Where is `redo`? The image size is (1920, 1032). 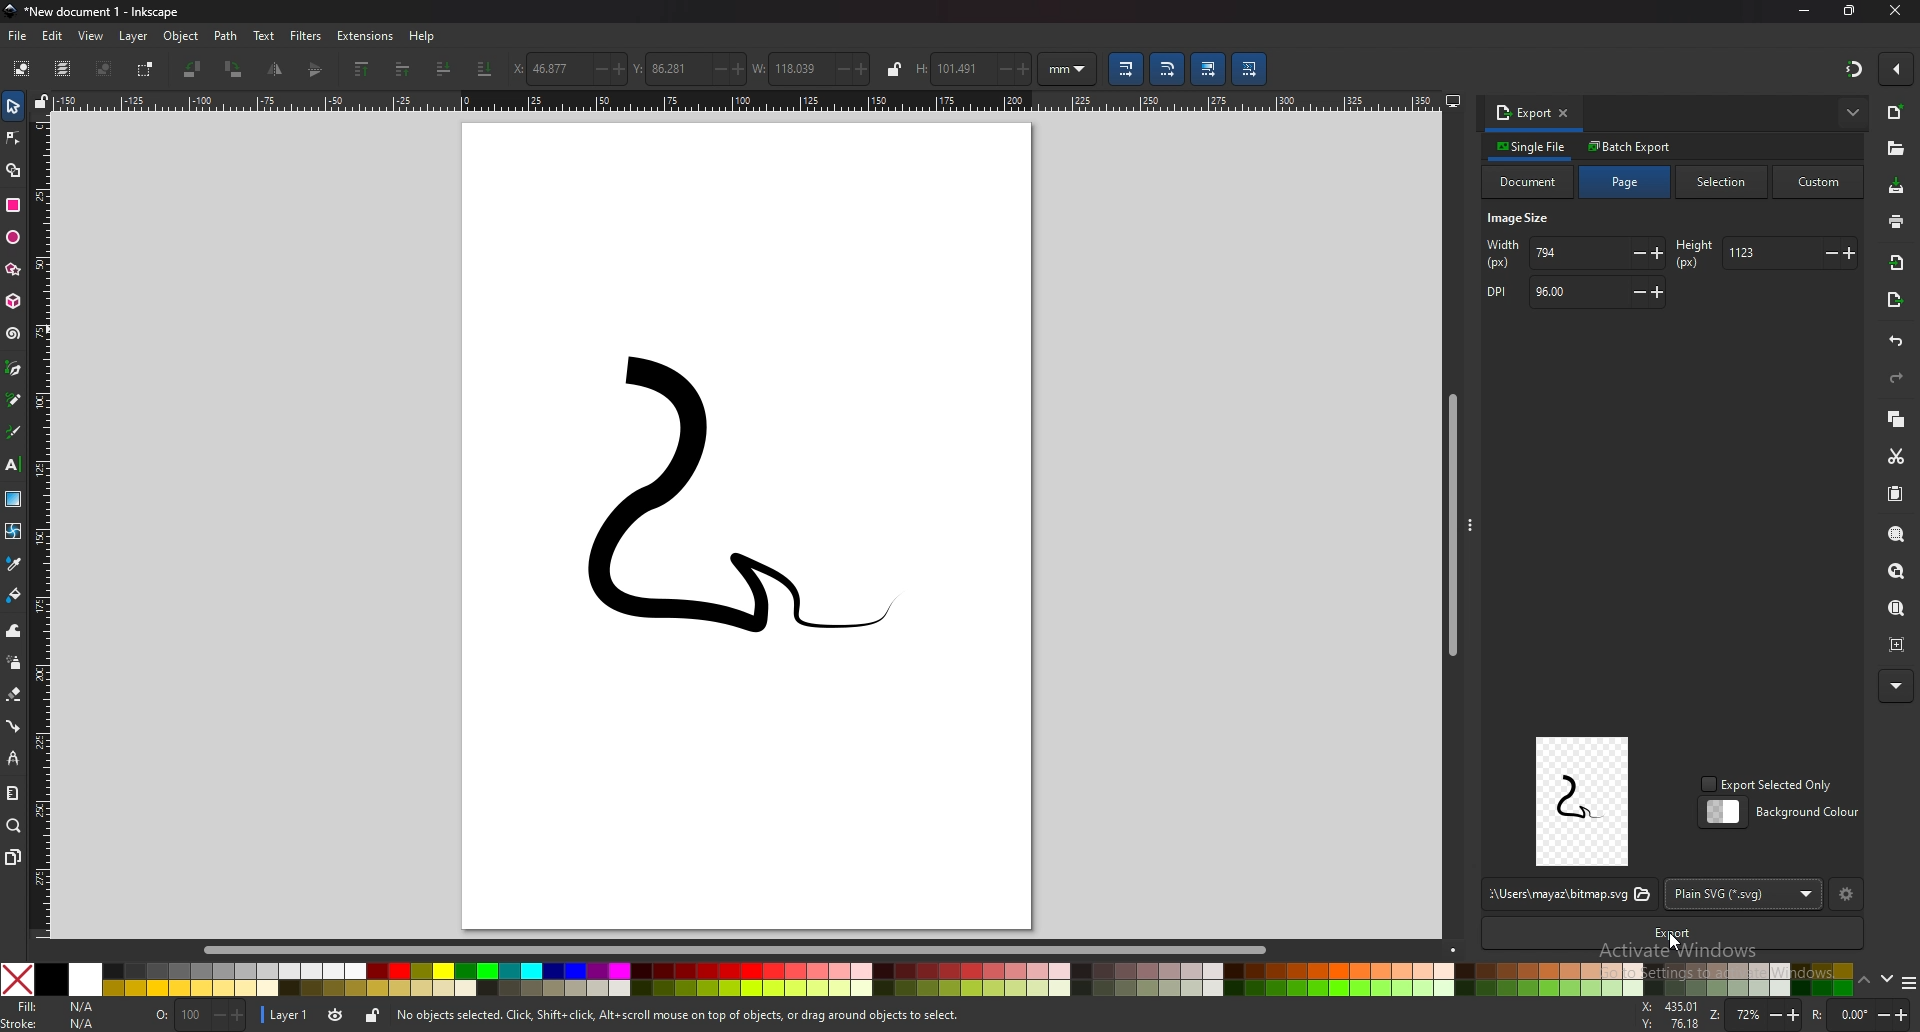
redo is located at coordinates (1898, 378).